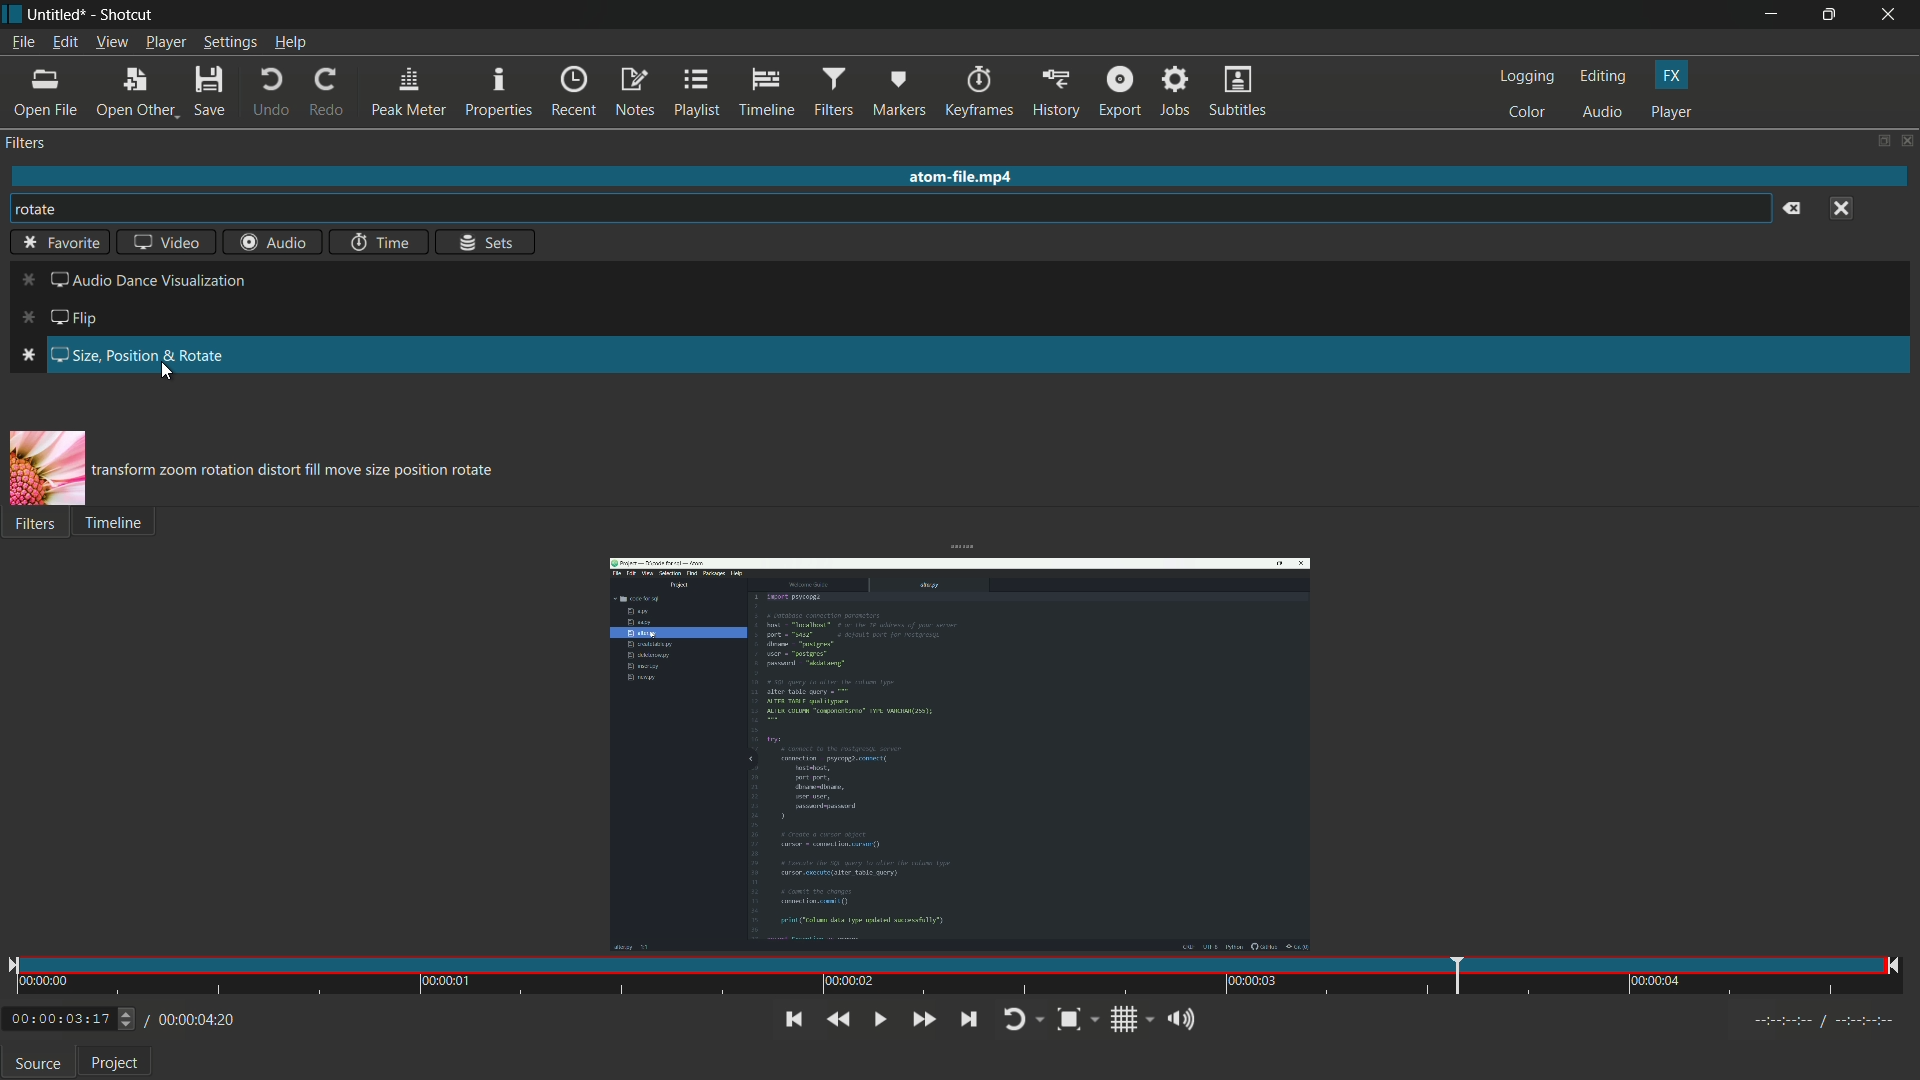 This screenshot has height=1080, width=1920. Describe the element at coordinates (968, 1019) in the screenshot. I see `skip to the next point` at that location.